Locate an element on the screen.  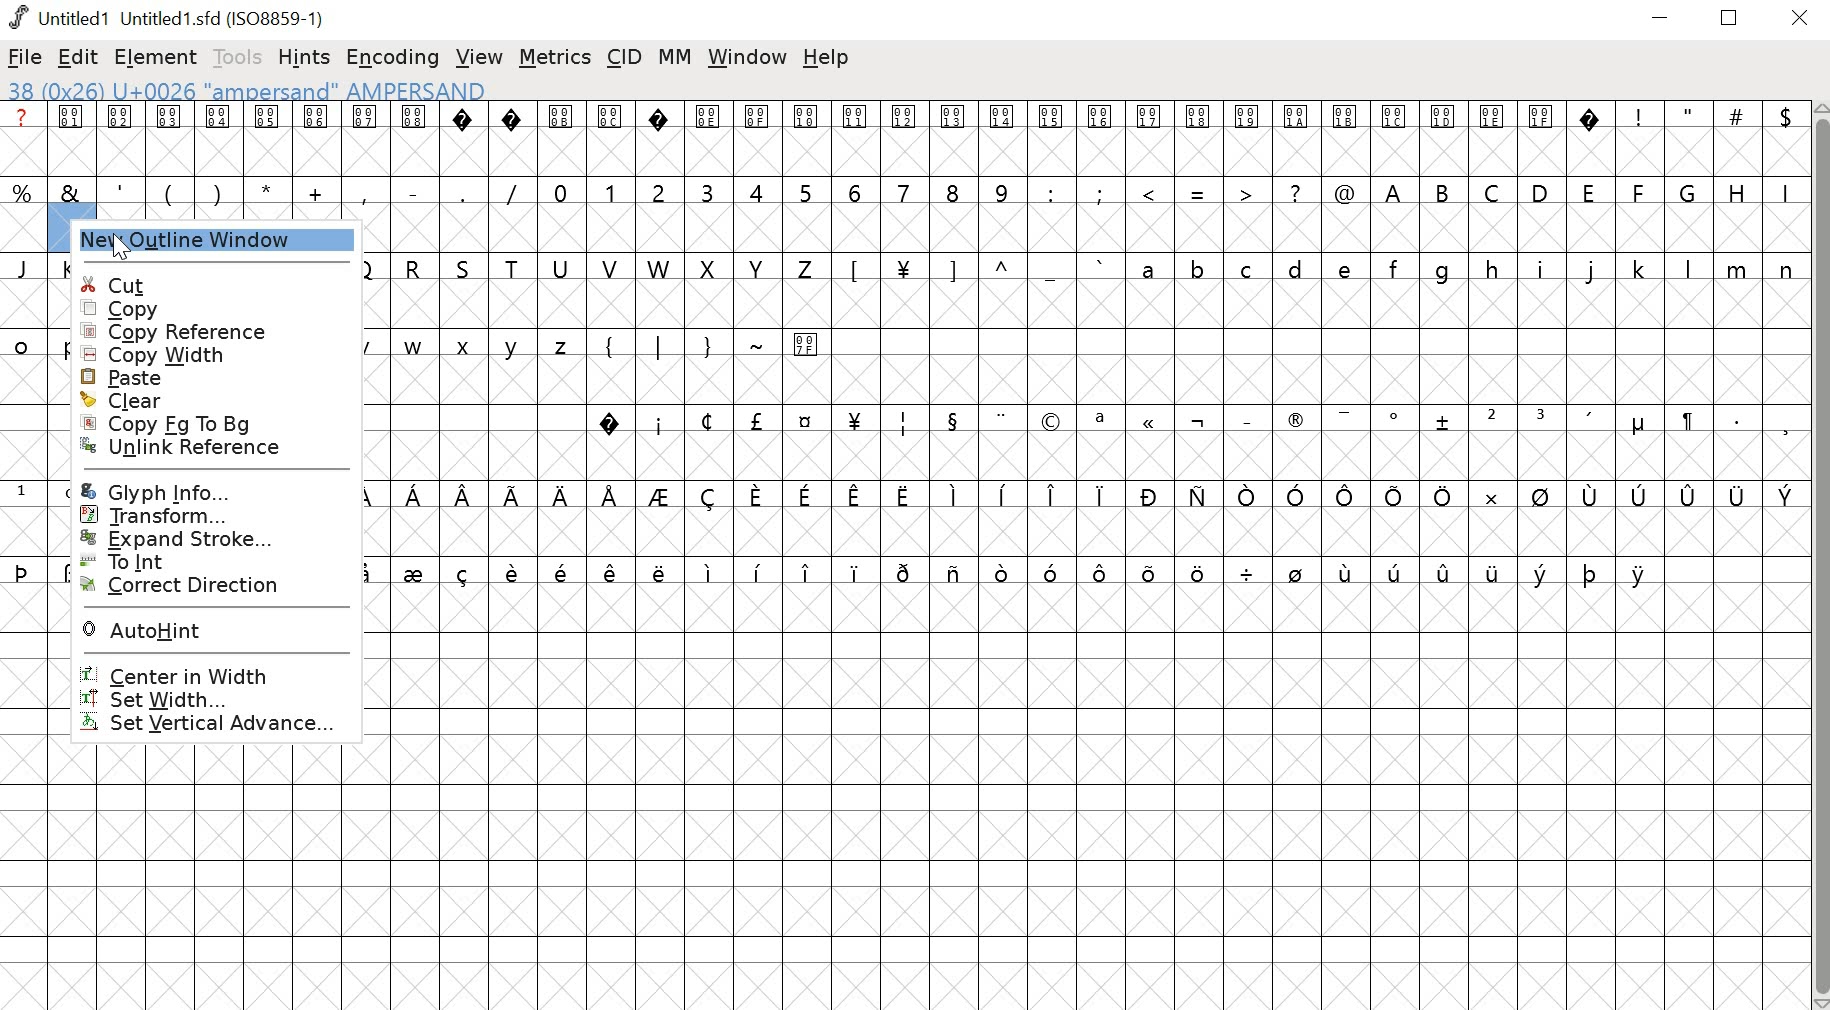
symbol is located at coordinates (661, 494).